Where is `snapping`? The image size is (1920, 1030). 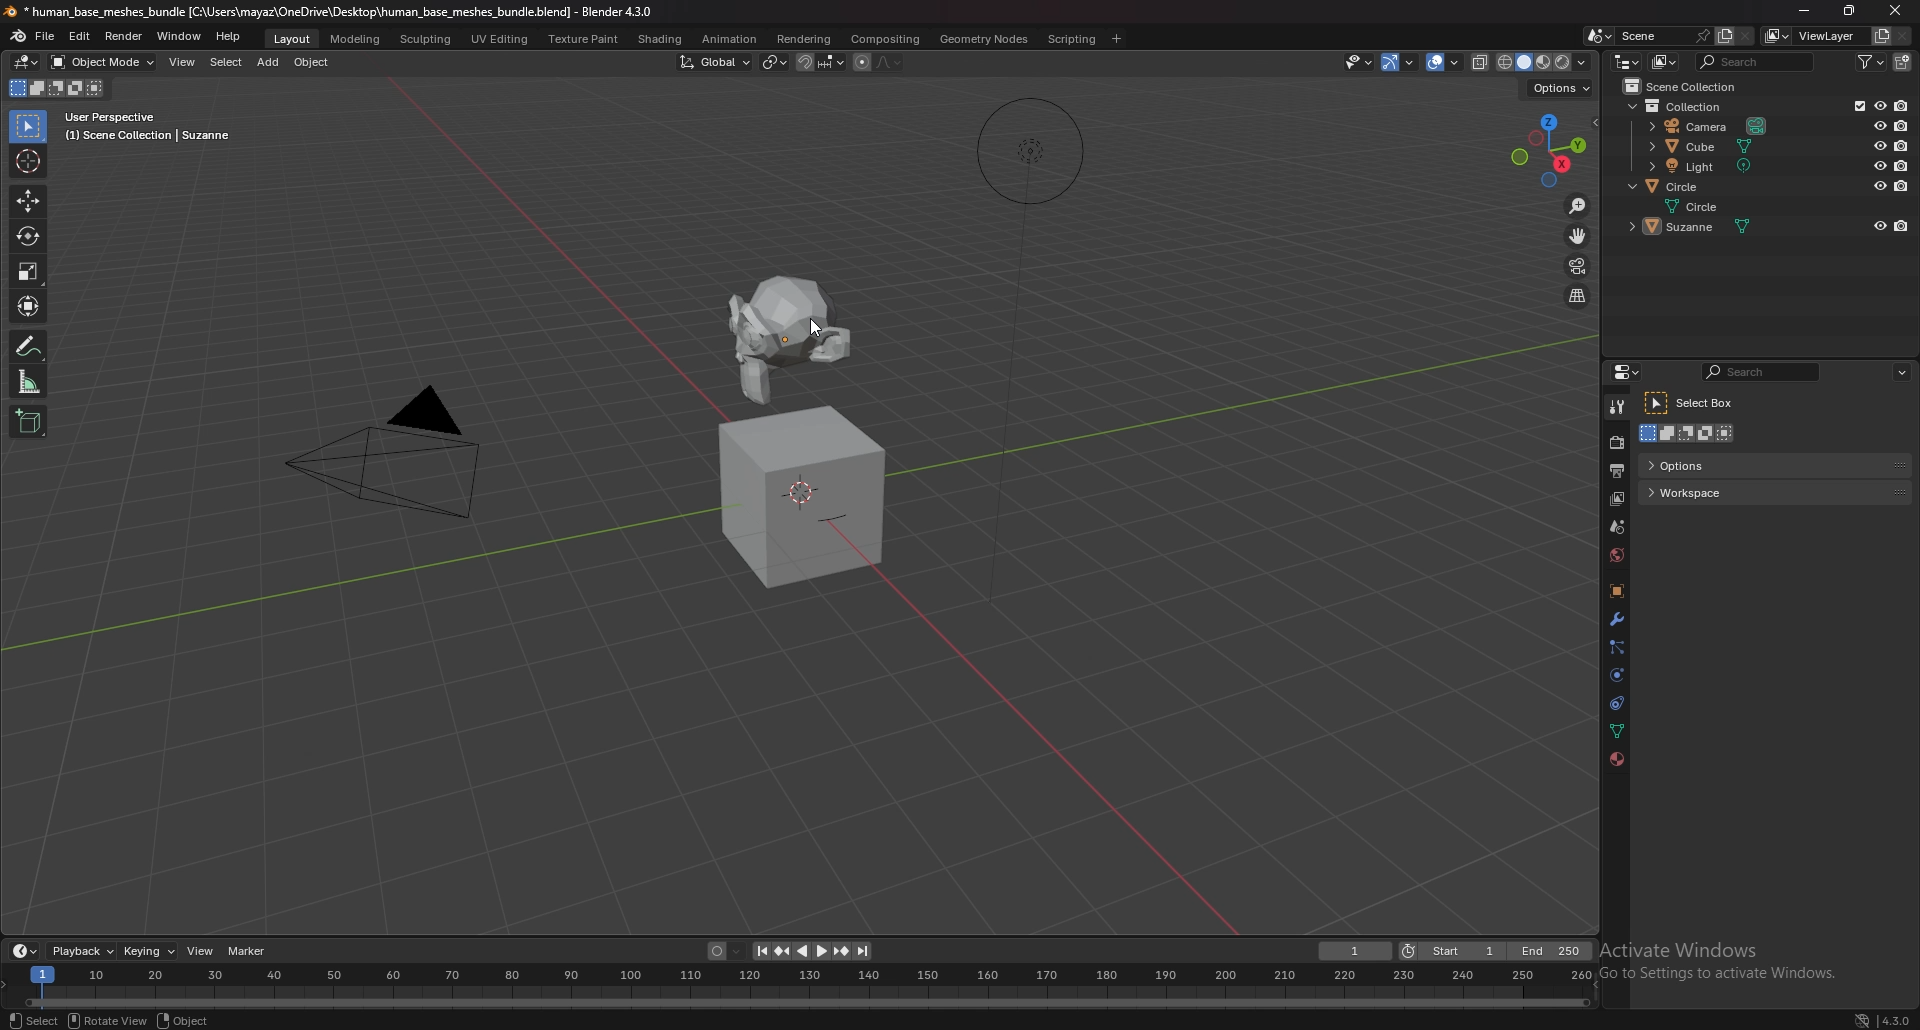
snapping is located at coordinates (820, 62).